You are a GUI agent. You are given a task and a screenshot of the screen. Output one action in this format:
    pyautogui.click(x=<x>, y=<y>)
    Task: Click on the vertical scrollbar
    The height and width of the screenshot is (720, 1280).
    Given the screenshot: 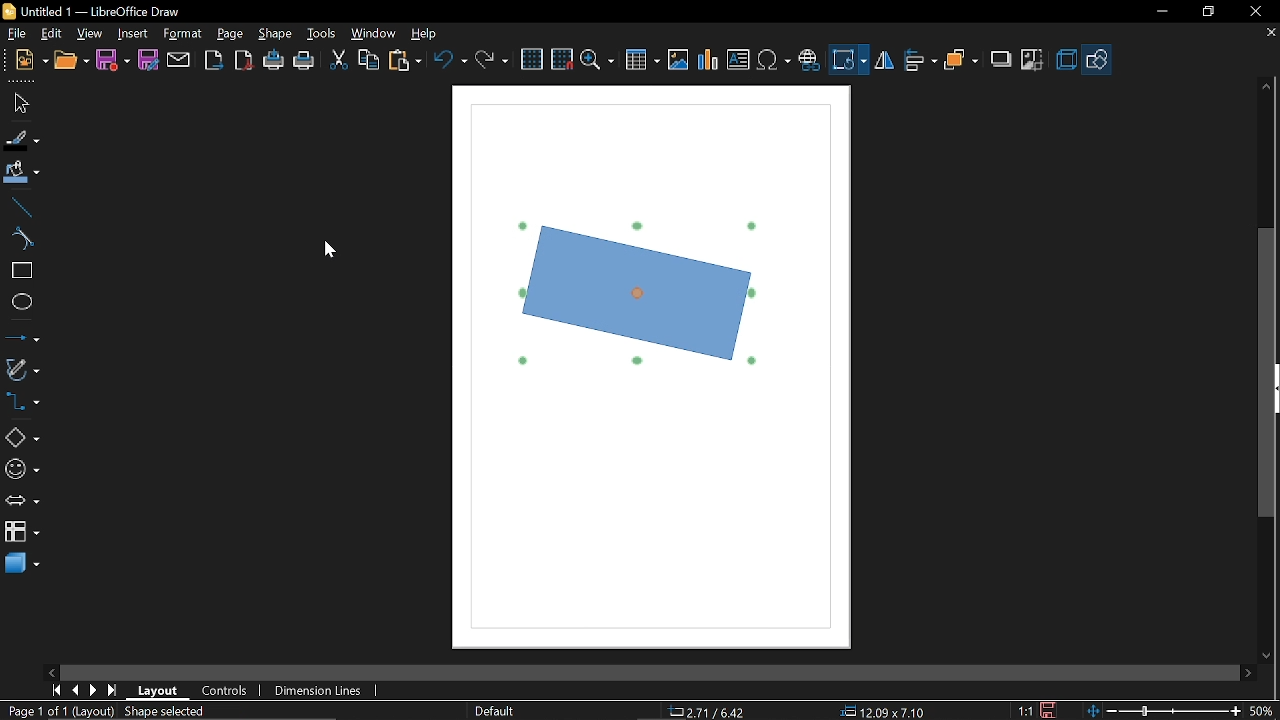 What is the action you would take?
    pyautogui.click(x=1267, y=374)
    